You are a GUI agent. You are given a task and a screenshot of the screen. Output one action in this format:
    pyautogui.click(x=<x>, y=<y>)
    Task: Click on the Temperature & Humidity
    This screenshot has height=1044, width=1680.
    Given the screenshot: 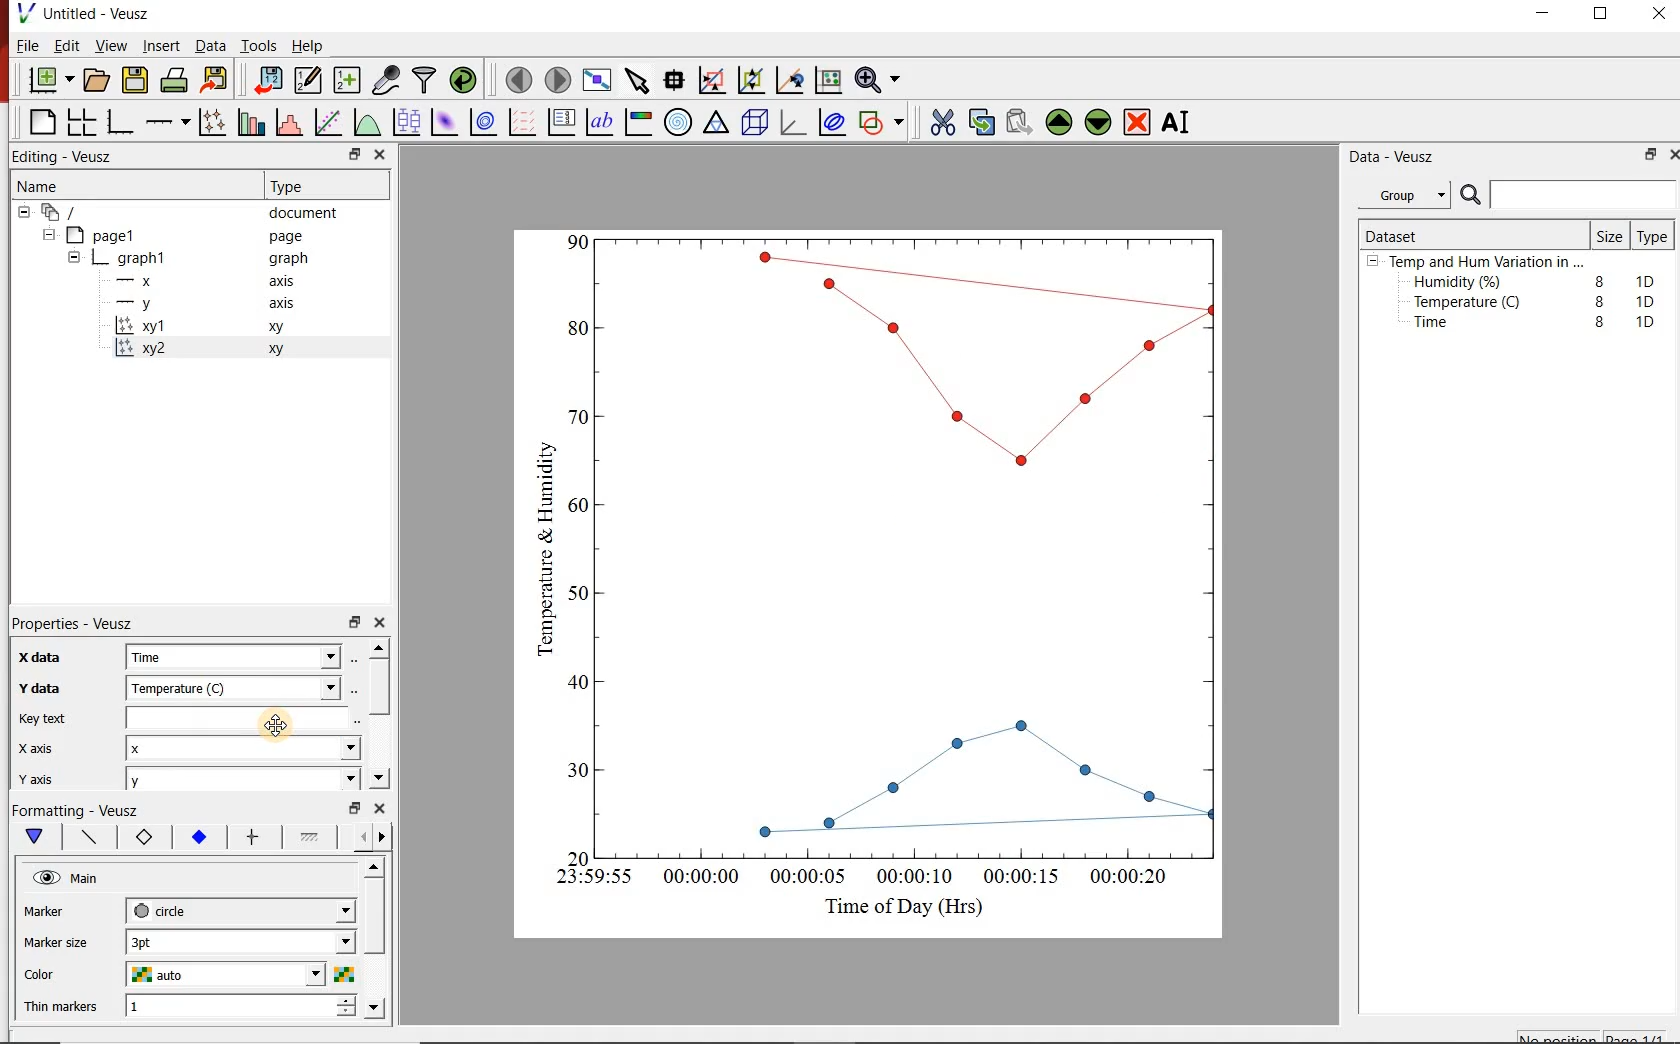 What is the action you would take?
    pyautogui.click(x=540, y=543)
    